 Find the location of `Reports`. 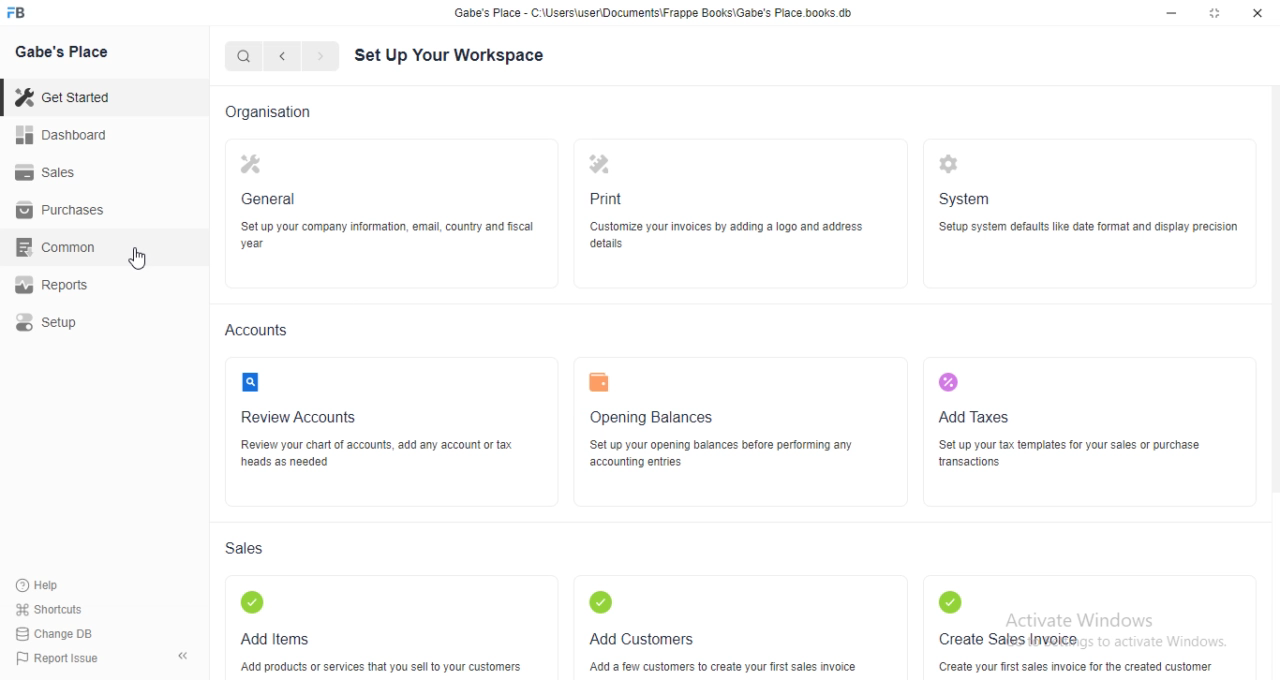

Reports is located at coordinates (56, 283).